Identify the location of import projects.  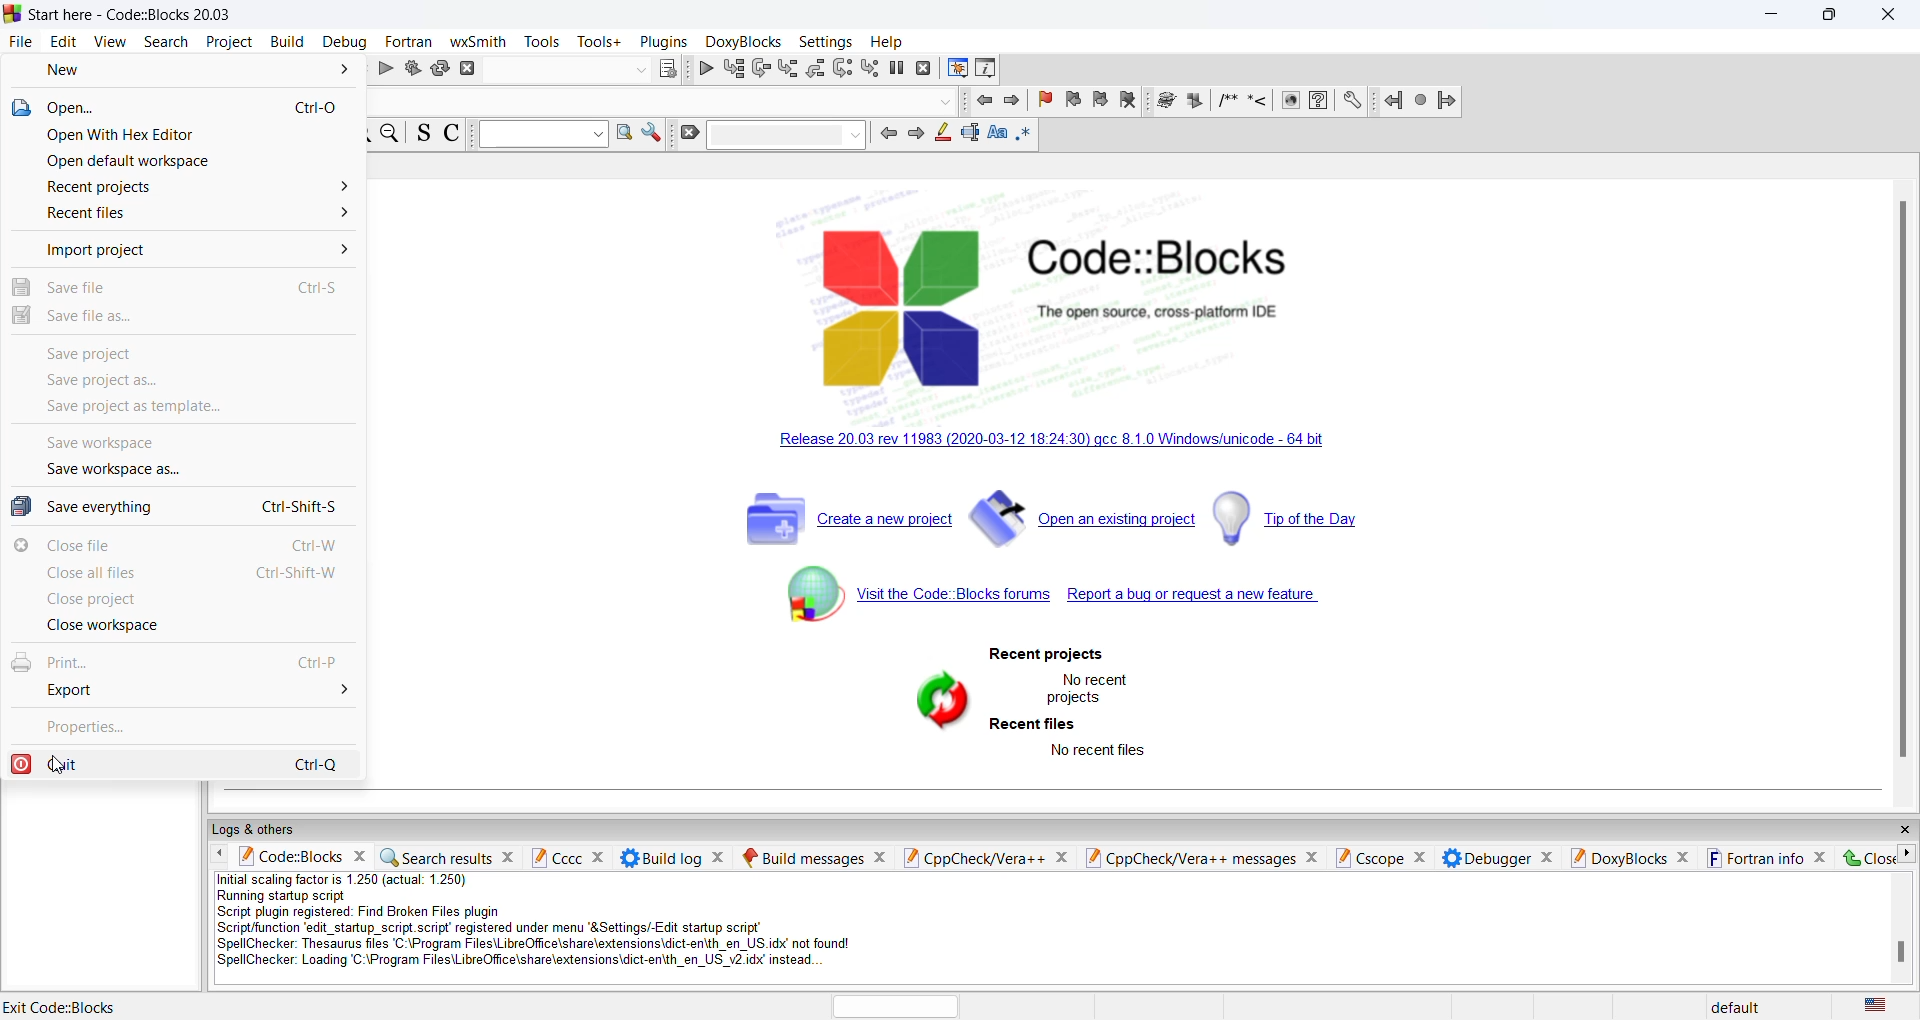
(179, 251).